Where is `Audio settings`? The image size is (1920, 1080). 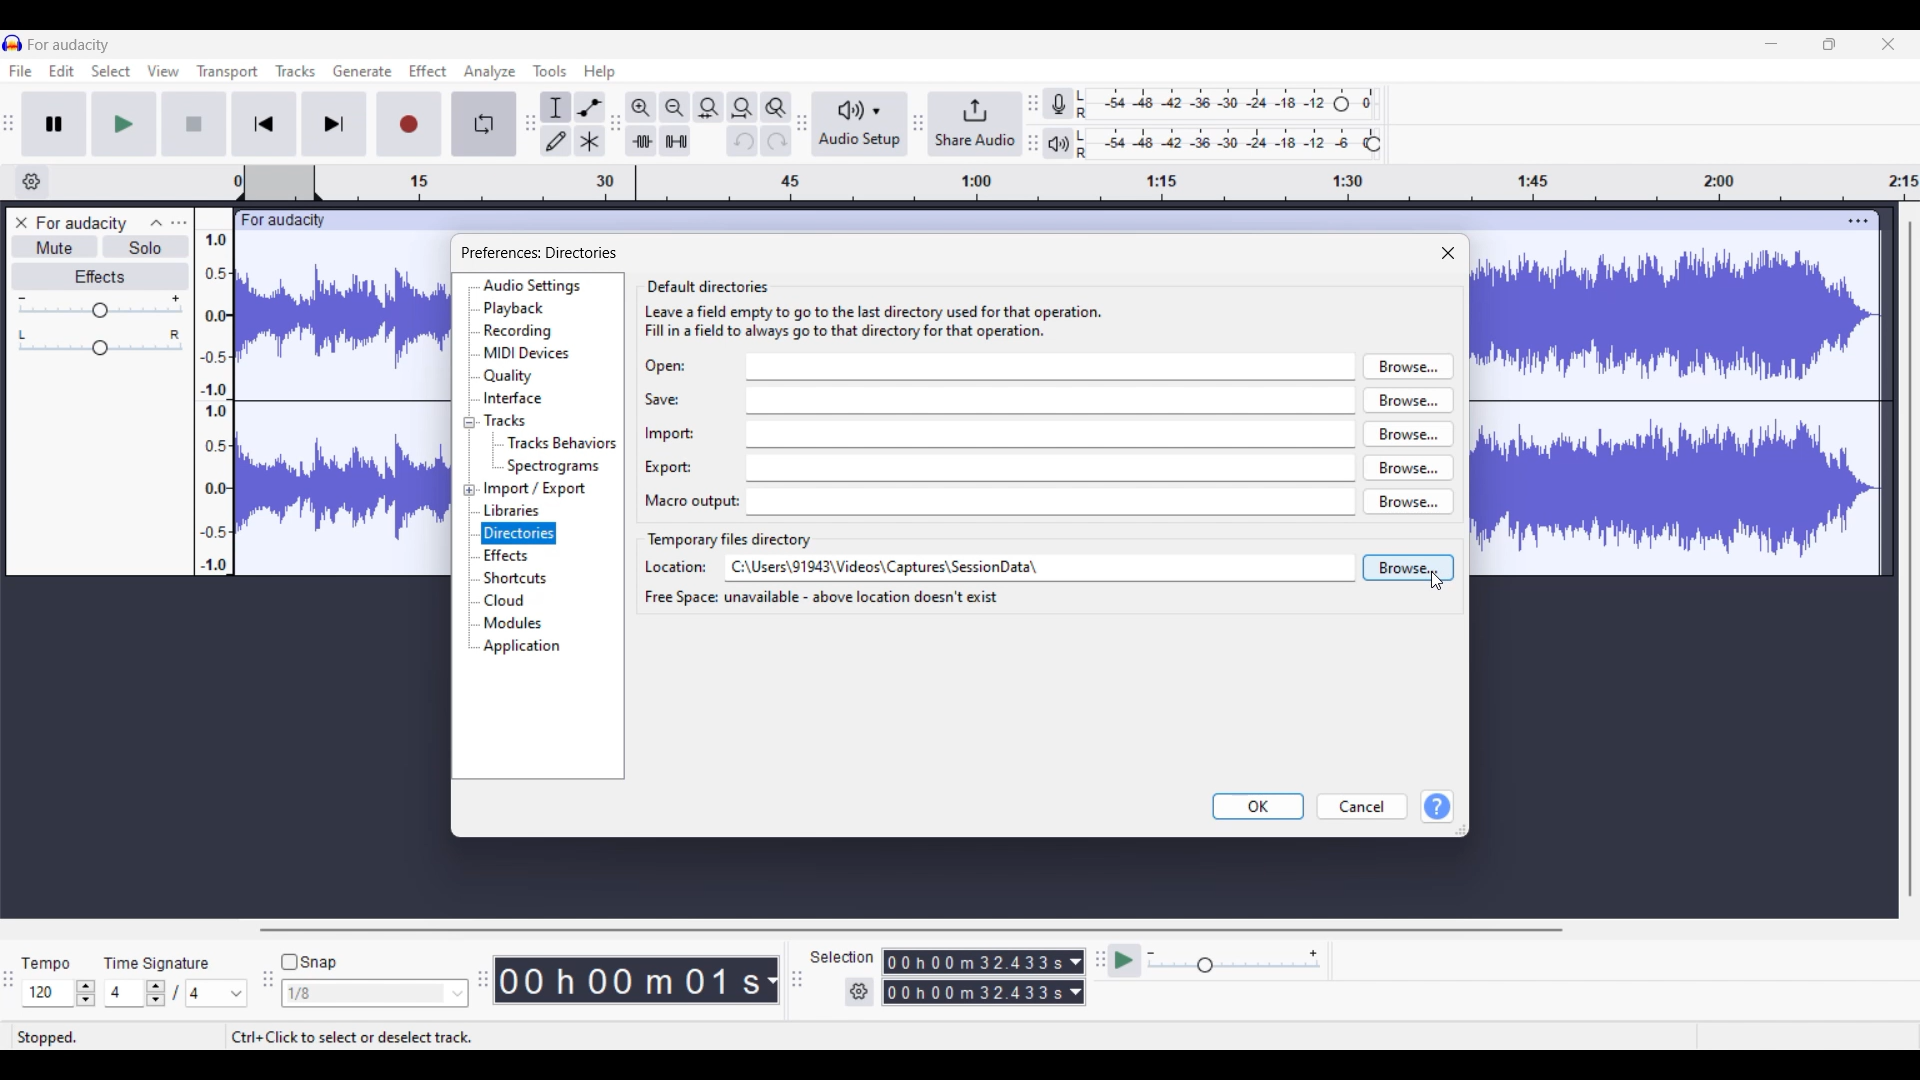 Audio settings is located at coordinates (533, 286).